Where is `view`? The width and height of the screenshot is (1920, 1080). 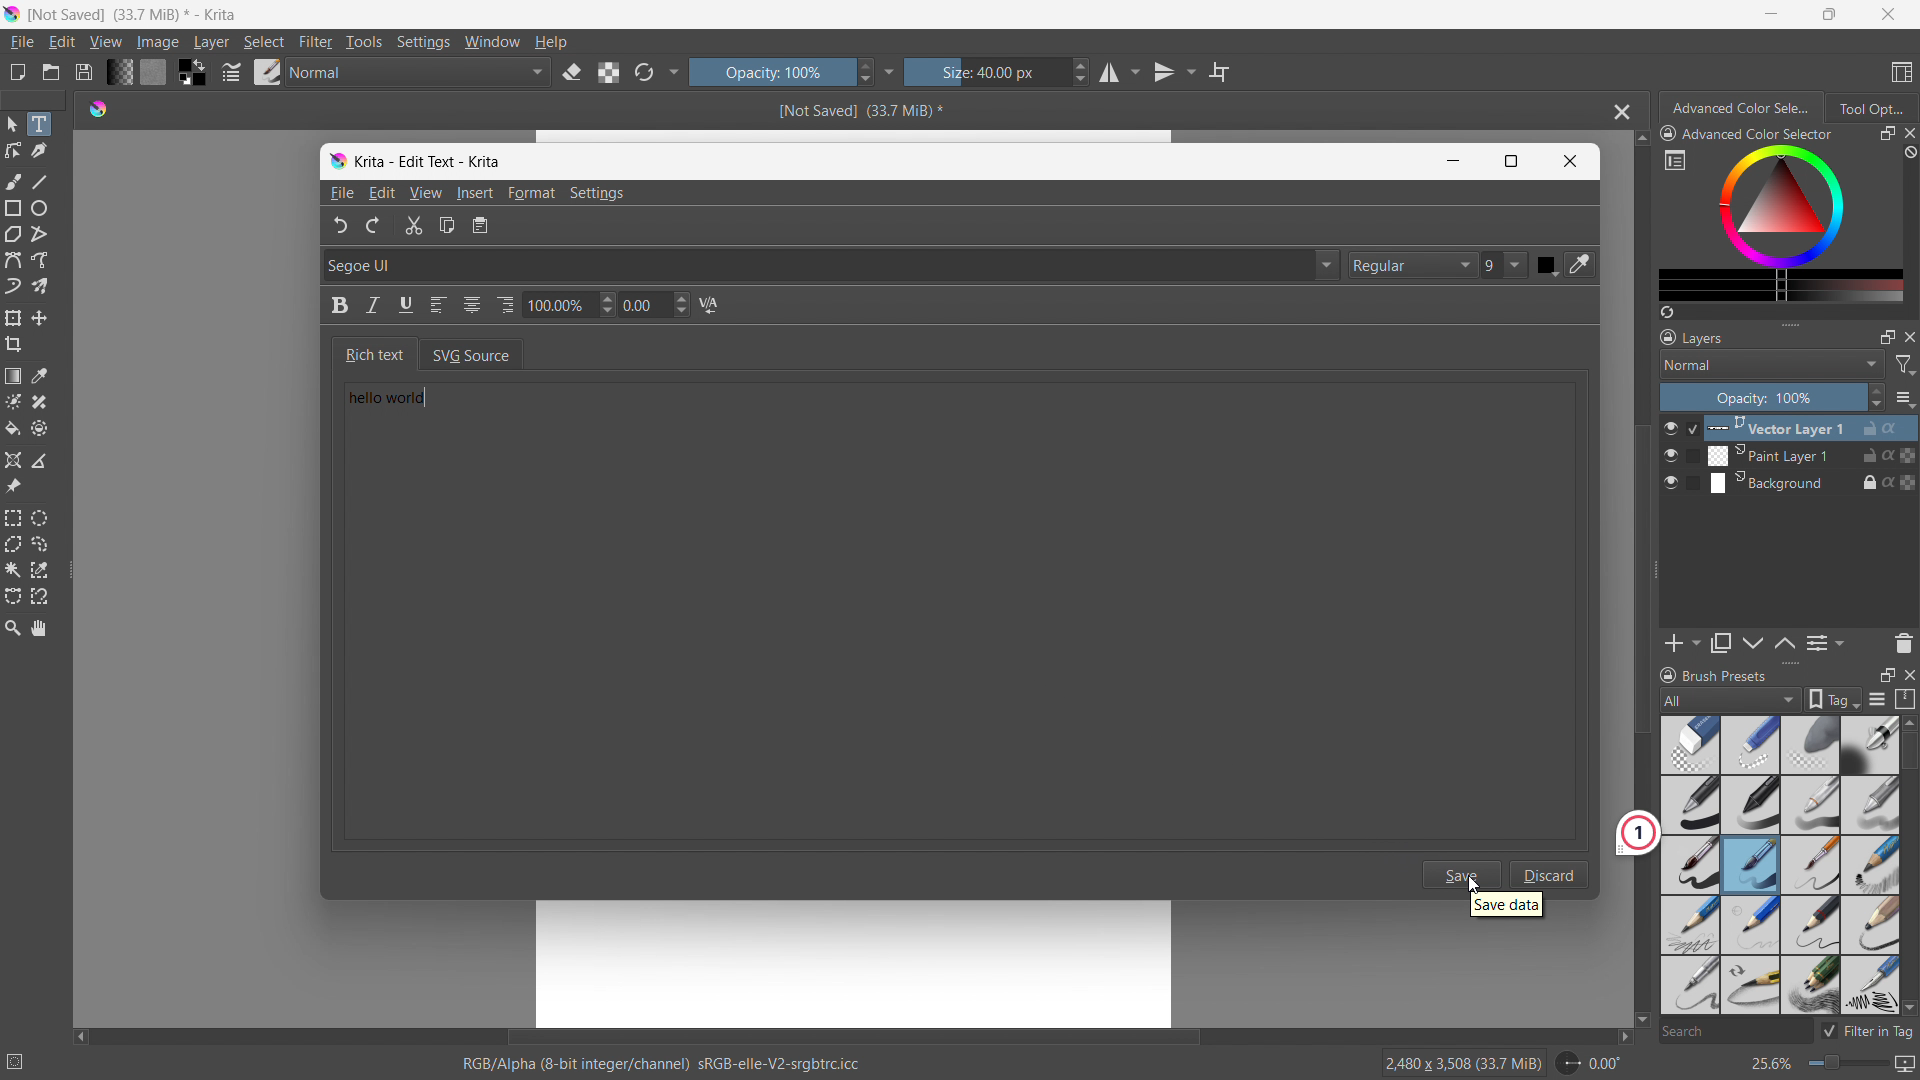 view is located at coordinates (105, 42).